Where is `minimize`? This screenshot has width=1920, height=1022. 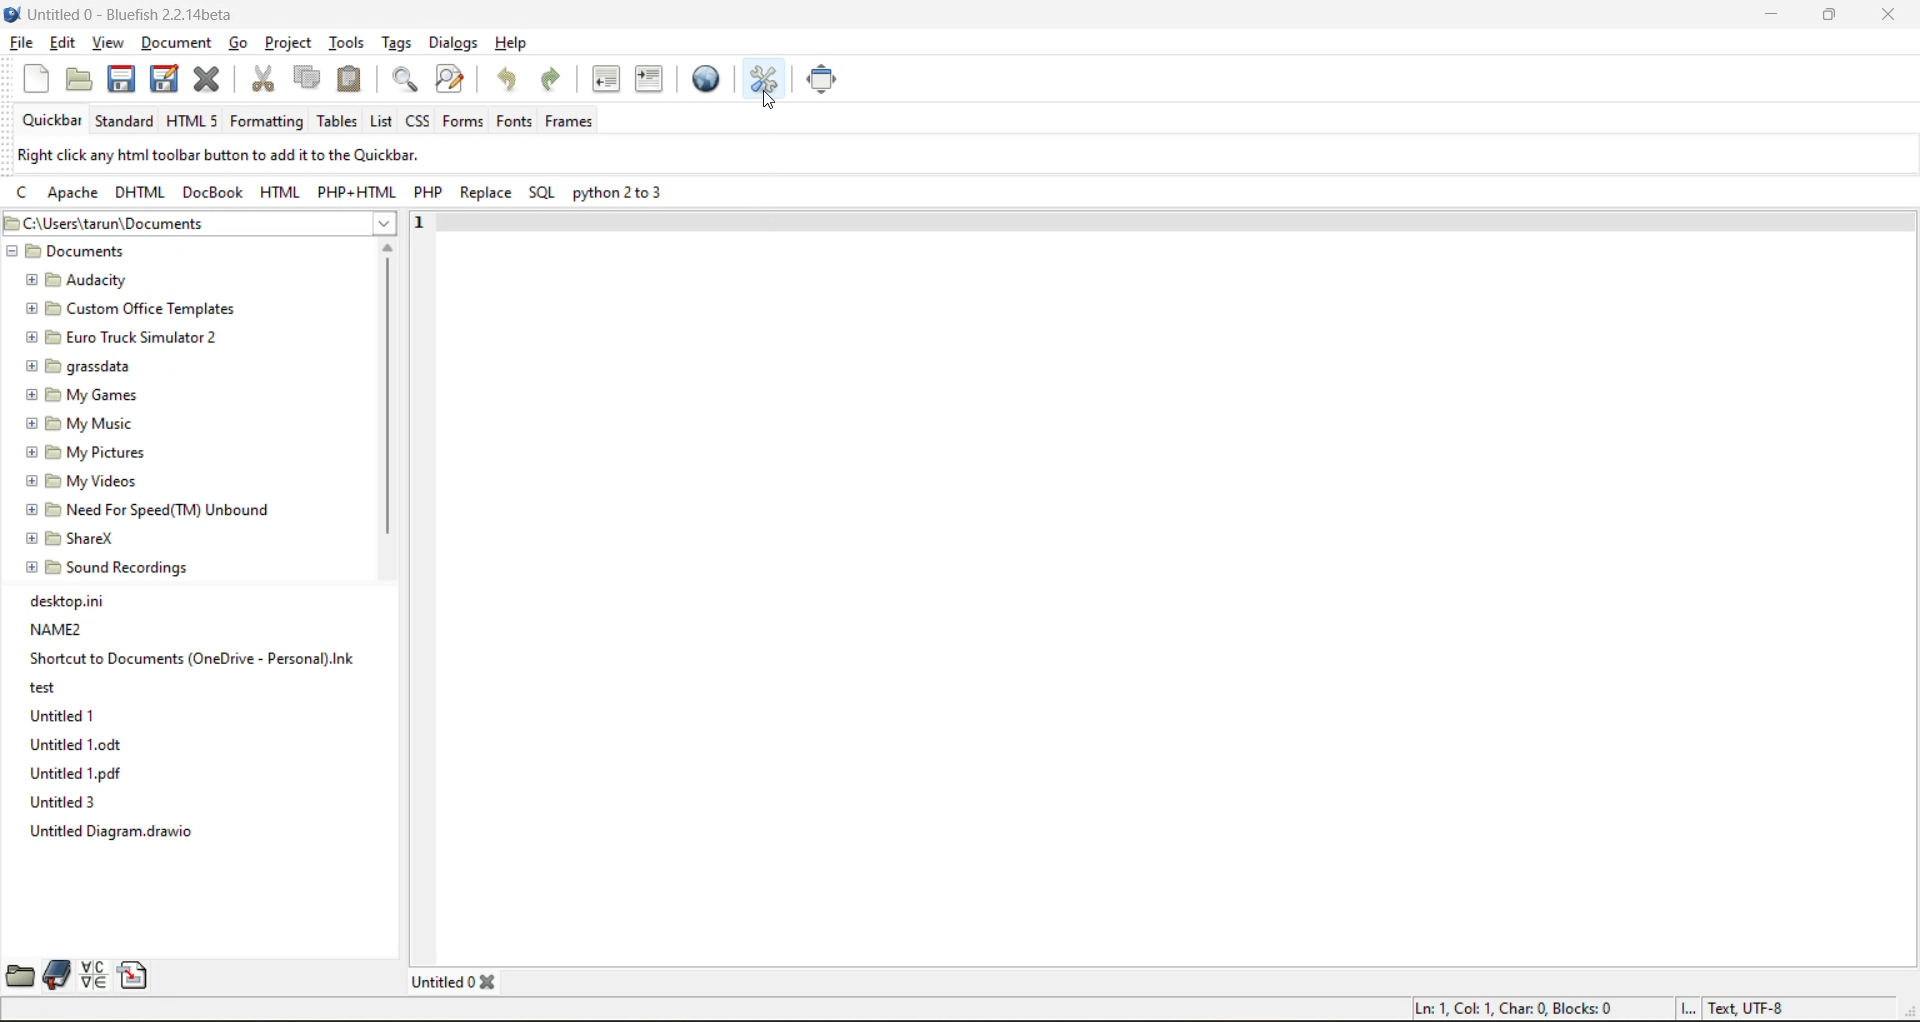
minimize is located at coordinates (1765, 16).